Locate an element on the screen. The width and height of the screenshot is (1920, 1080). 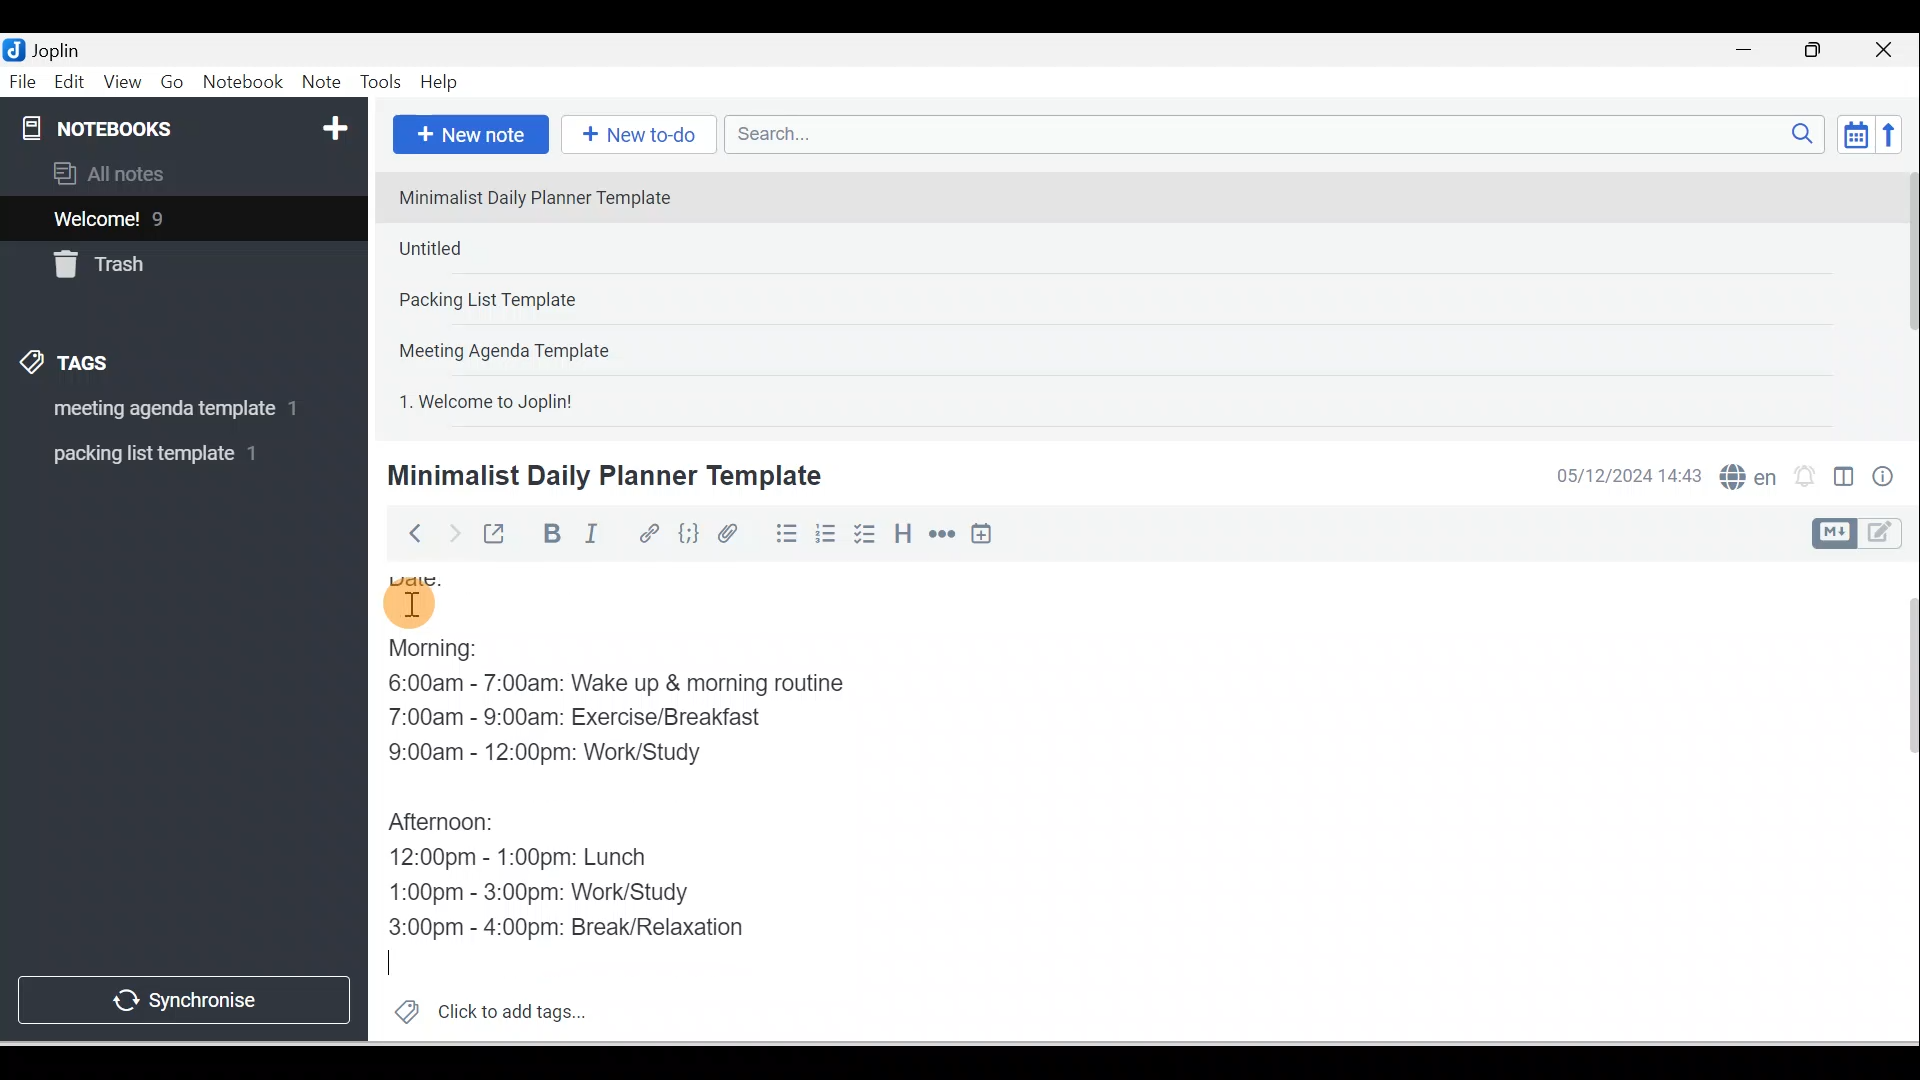
Reverse sort is located at coordinates (1895, 134).